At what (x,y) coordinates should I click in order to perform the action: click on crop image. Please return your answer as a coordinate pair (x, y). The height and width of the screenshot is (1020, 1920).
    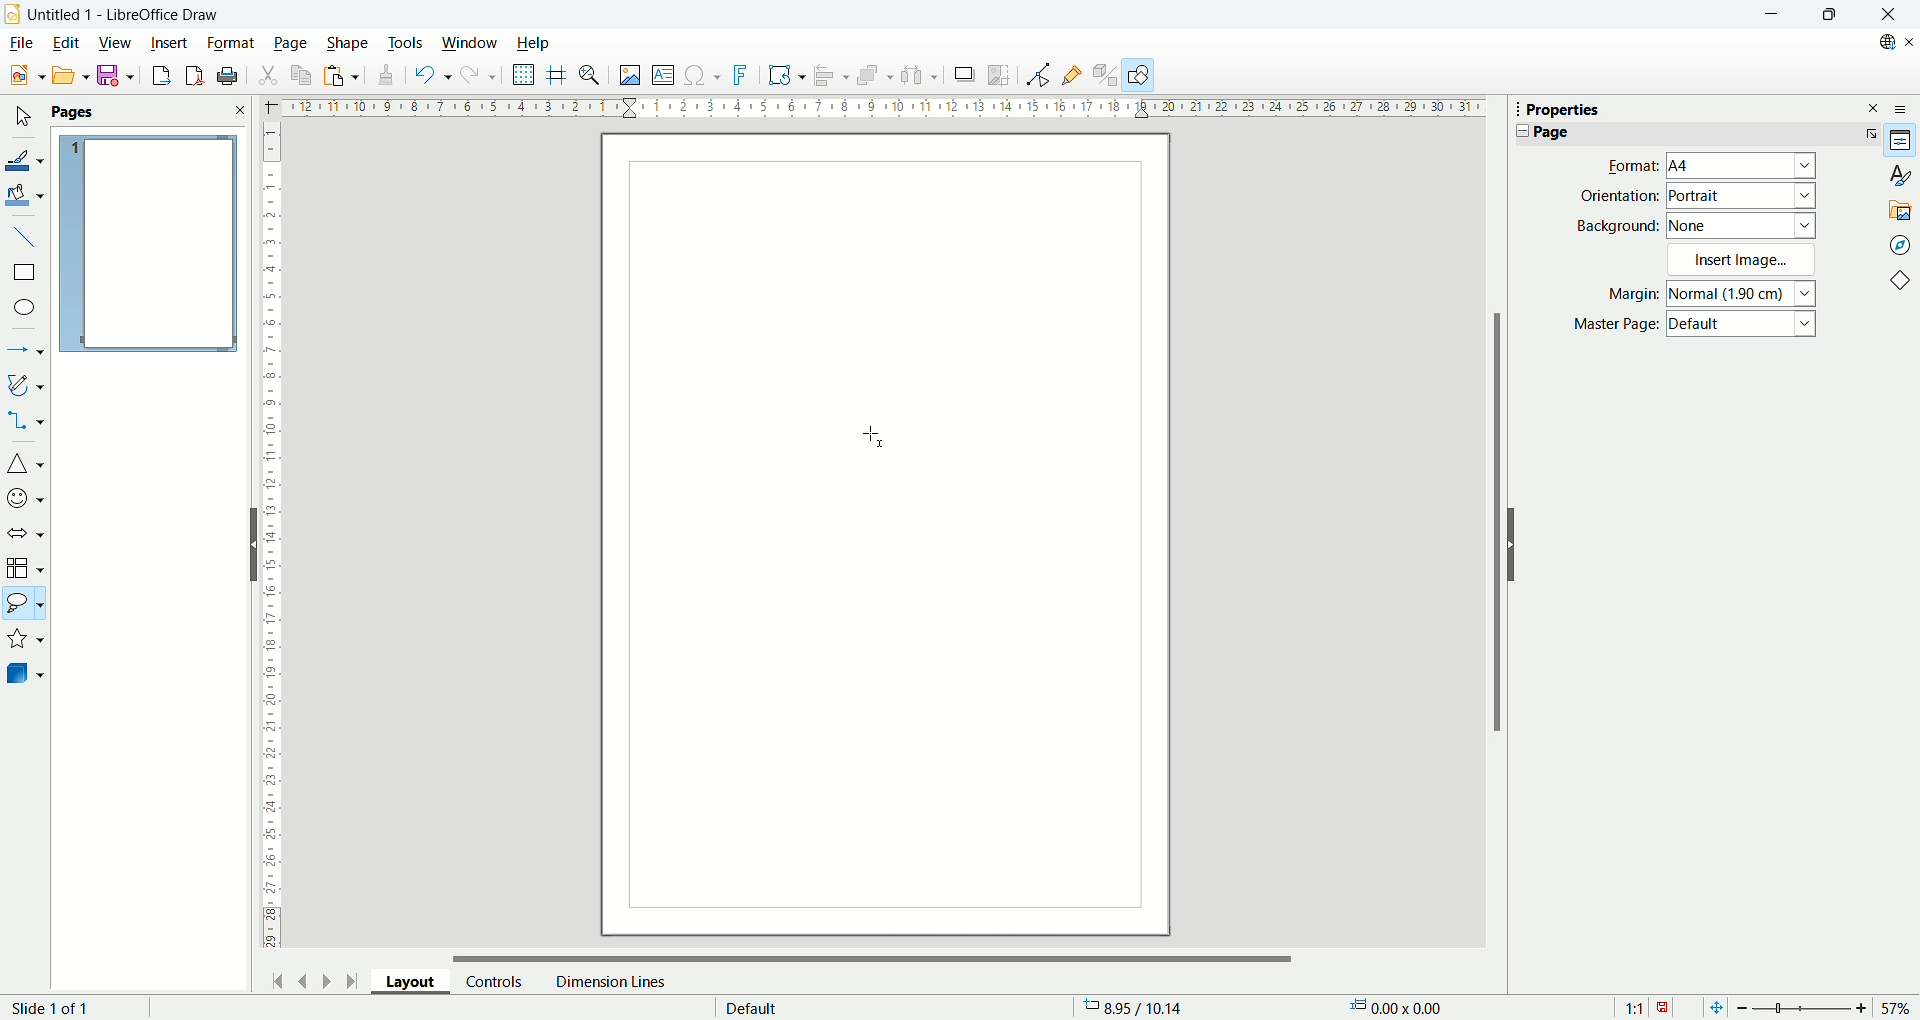
    Looking at the image, I should click on (1000, 73).